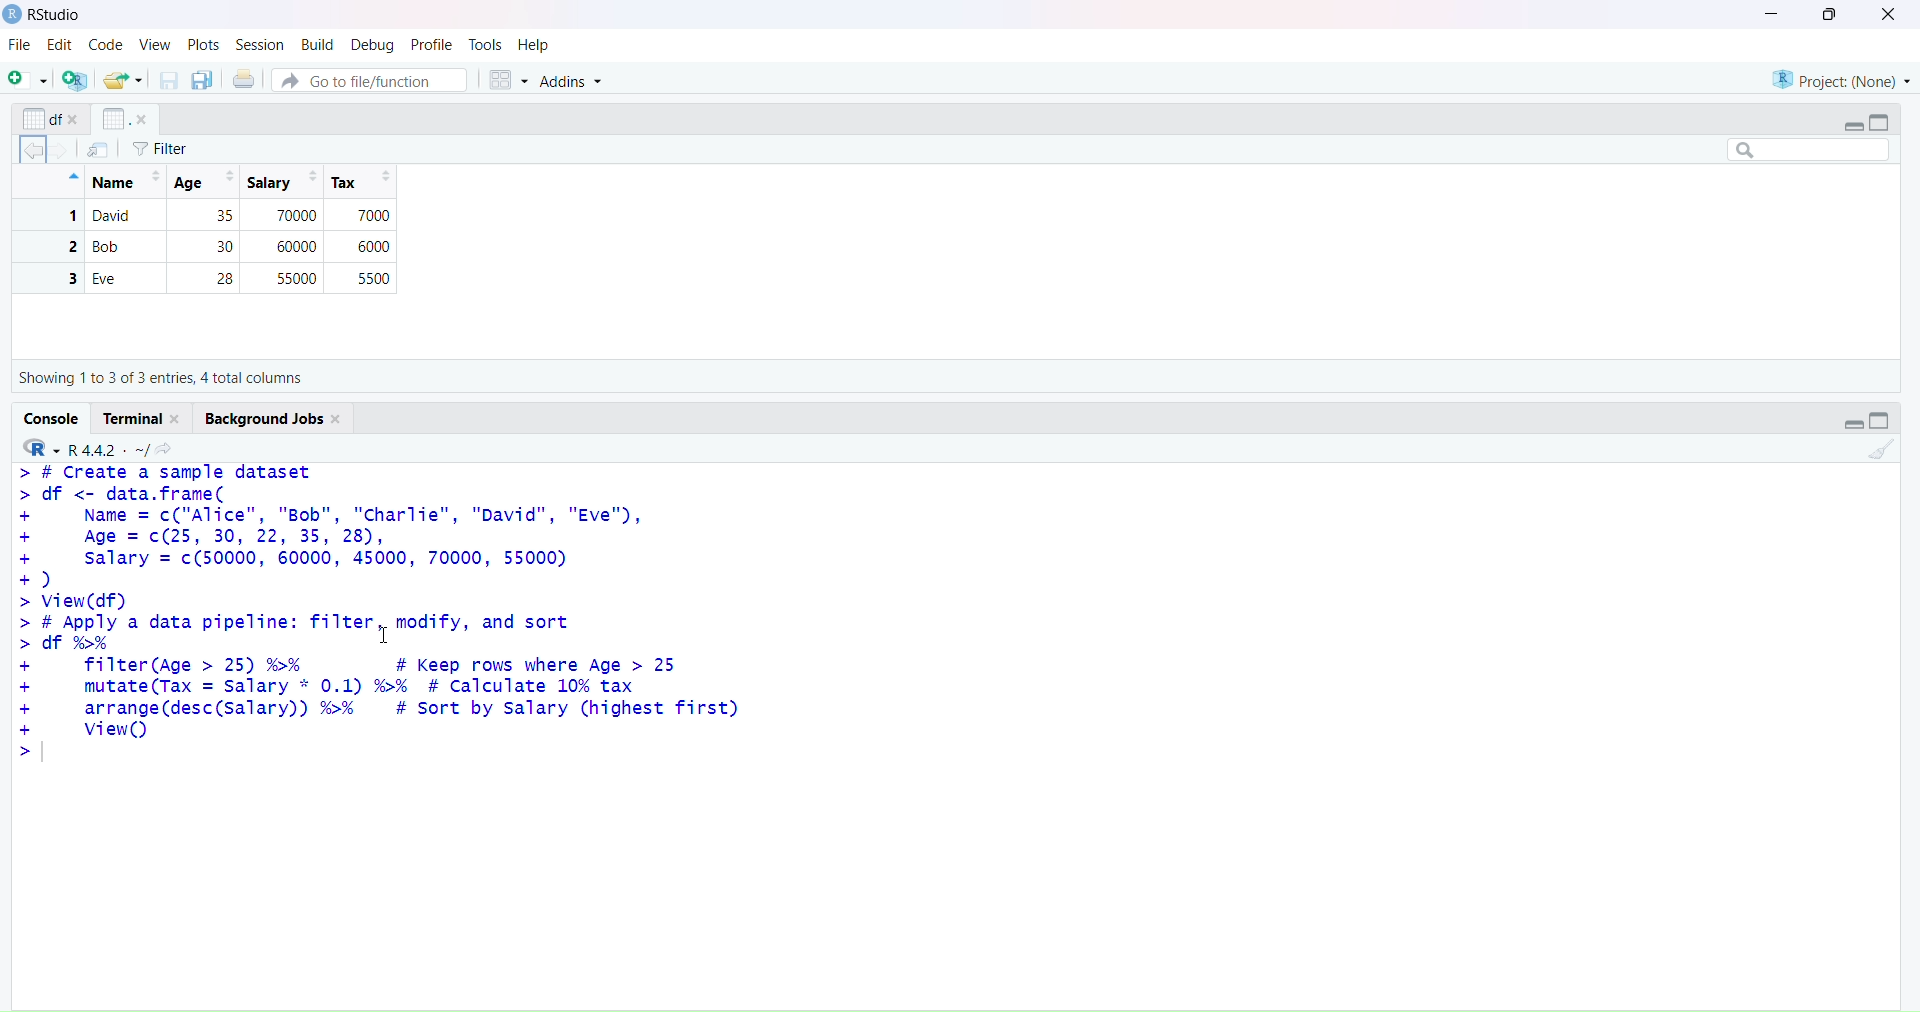  Describe the element at coordinates (537, 45) in the screenshot. I see `help` at that location.